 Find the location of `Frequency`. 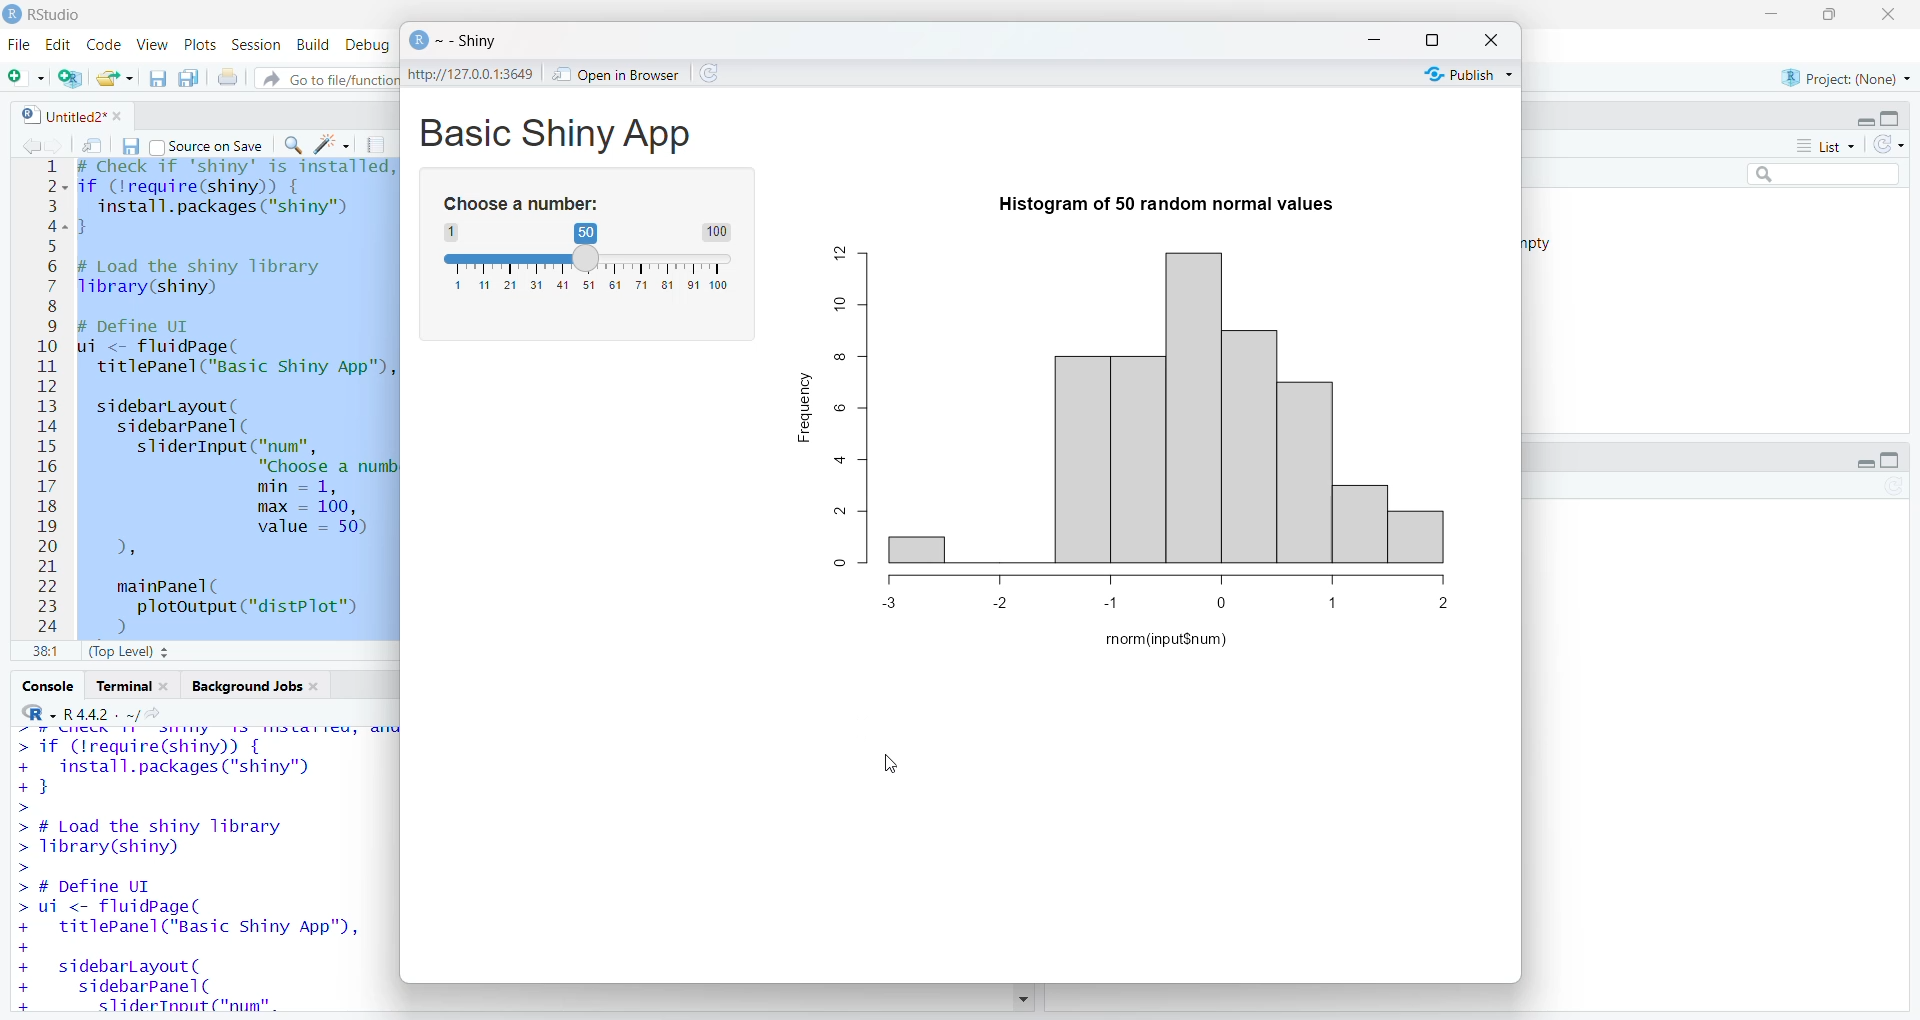

Frequency is located at coordinates (801, 406).